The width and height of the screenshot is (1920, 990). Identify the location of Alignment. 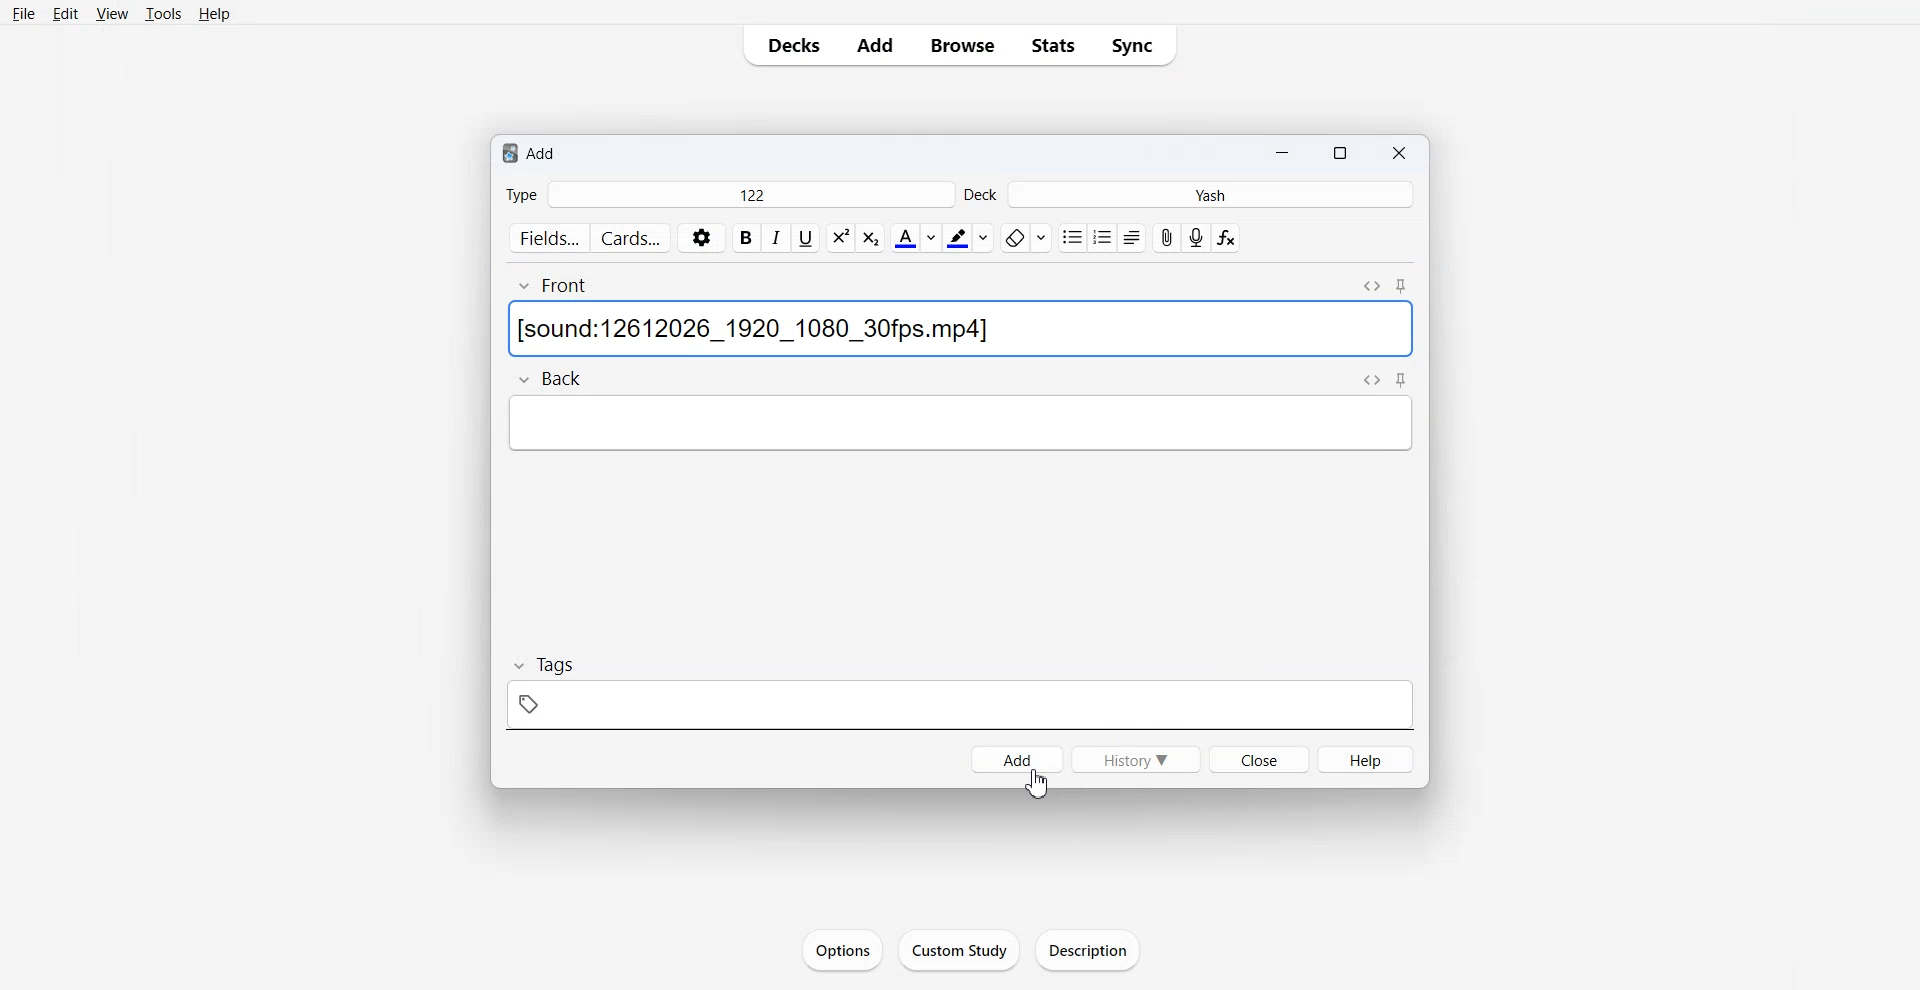
(1132, 238).